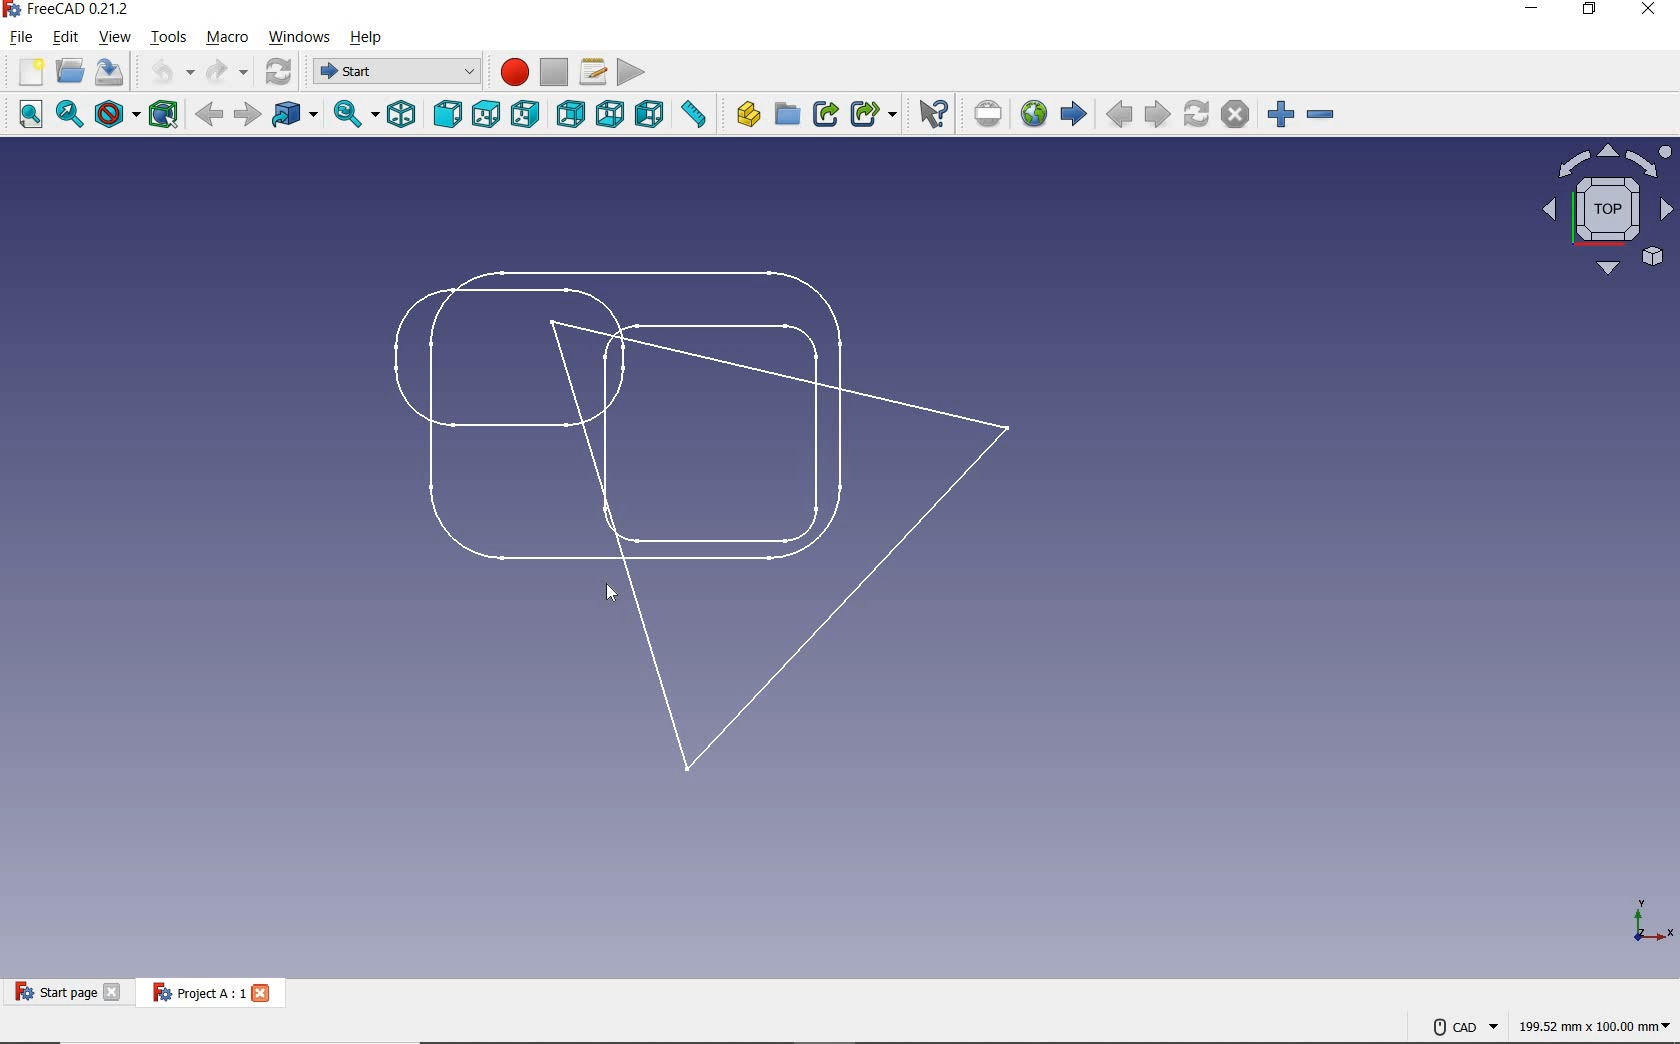 The height and width of the screenshot is (1044, 1680). I want to click on VIEW, so click(112, 37).